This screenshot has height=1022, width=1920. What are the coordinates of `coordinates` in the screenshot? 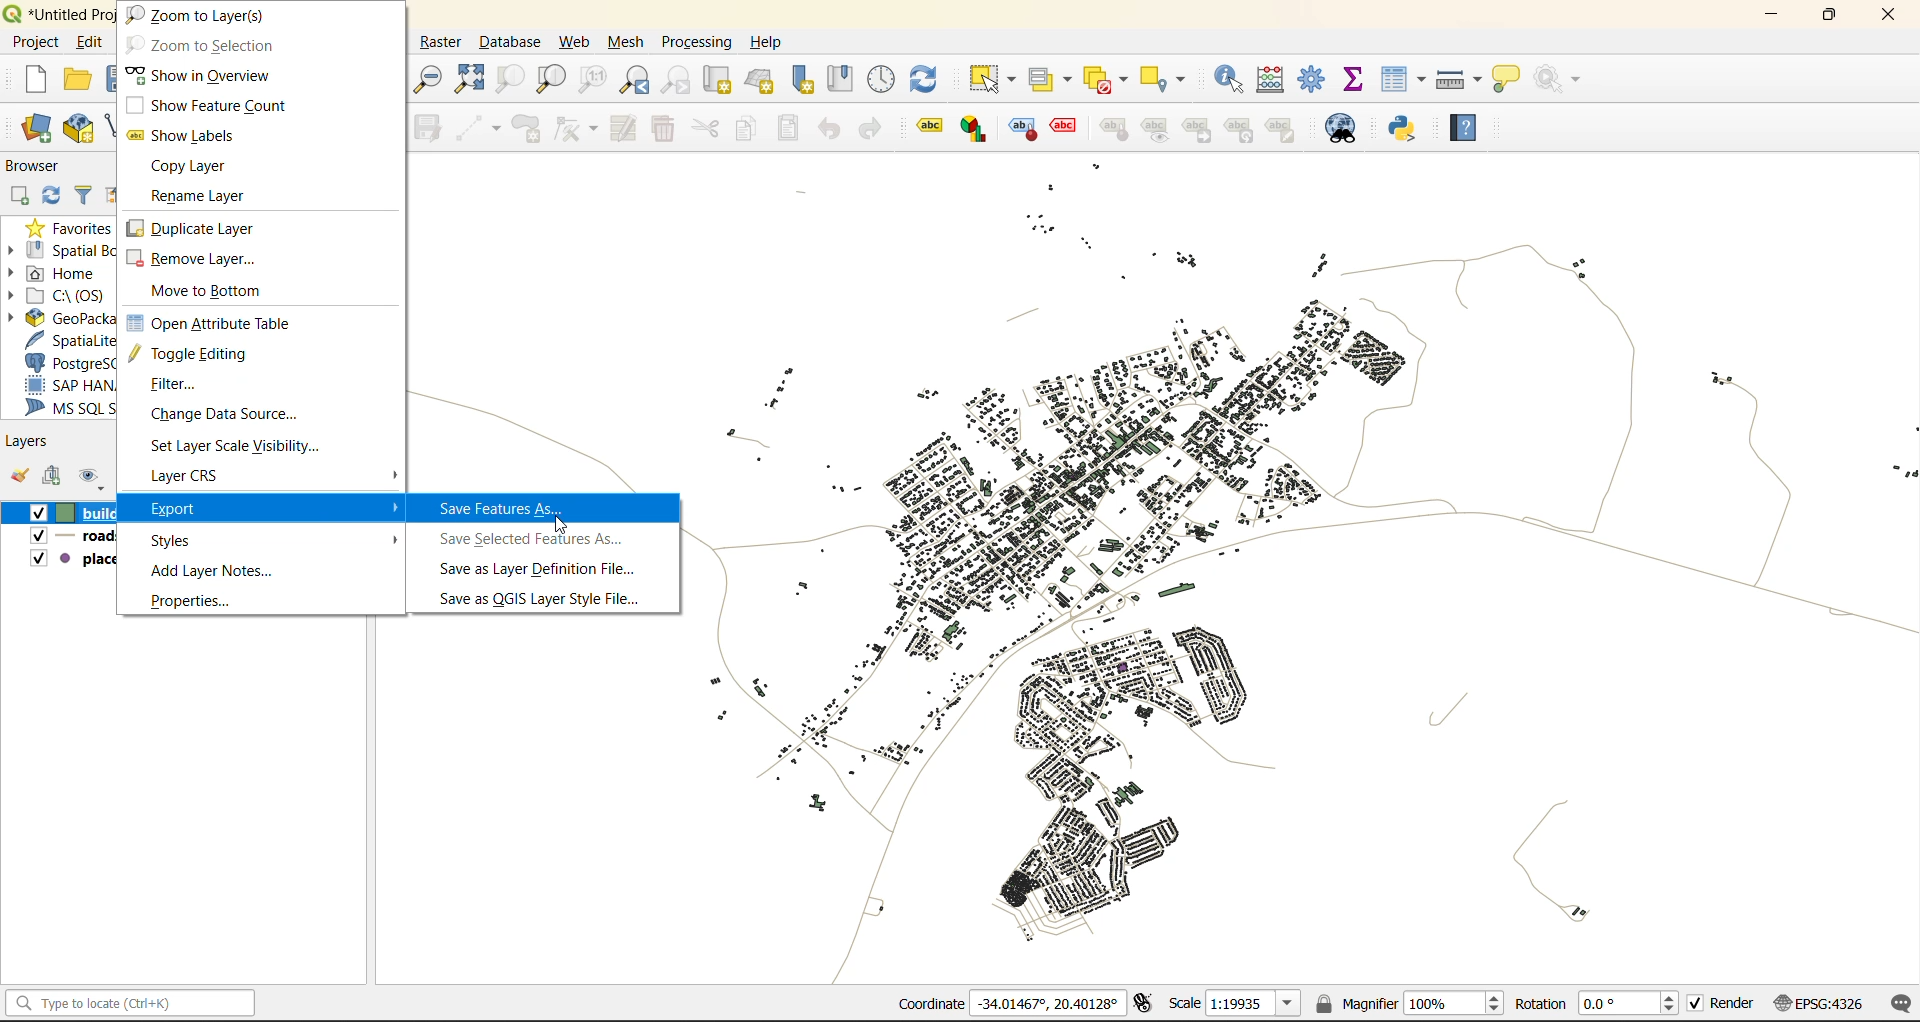 It's located at (1019, 1005).